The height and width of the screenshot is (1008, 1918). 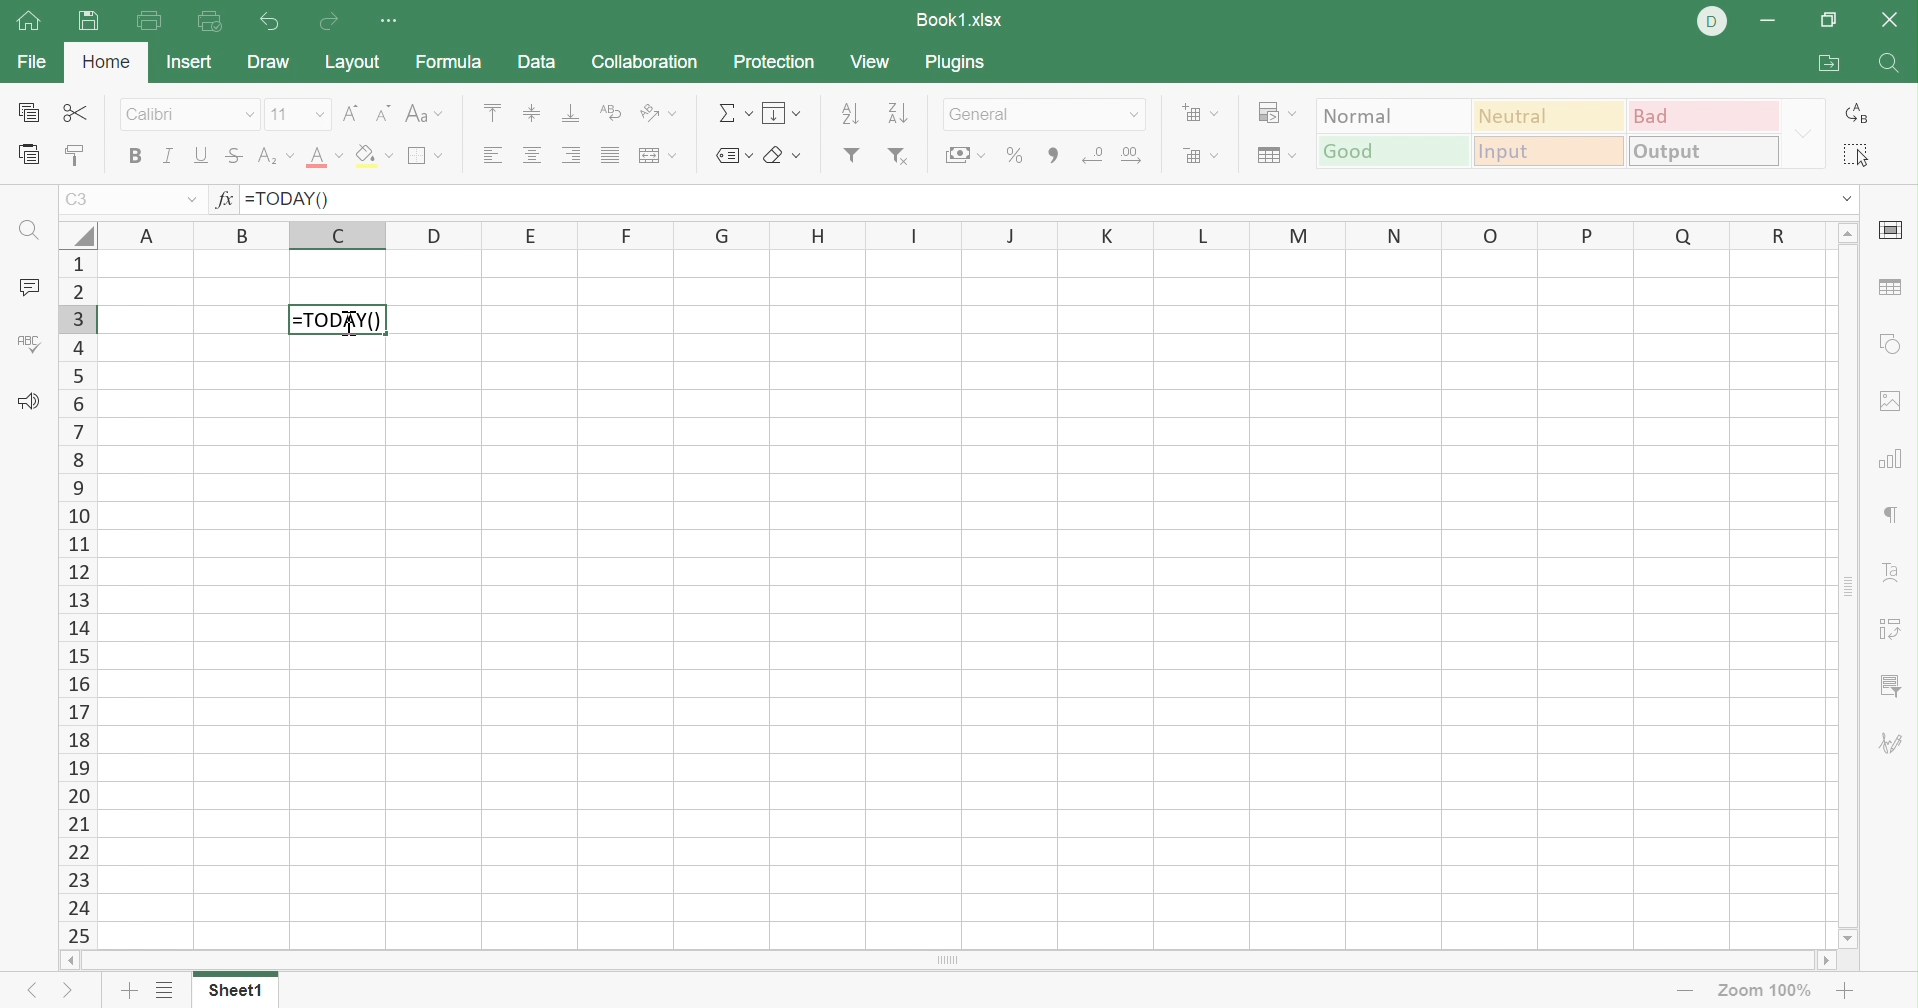 What do you see at coordinates (29, 288) in the screenshot?
I see `Comment` at bounding box center [29, 288].